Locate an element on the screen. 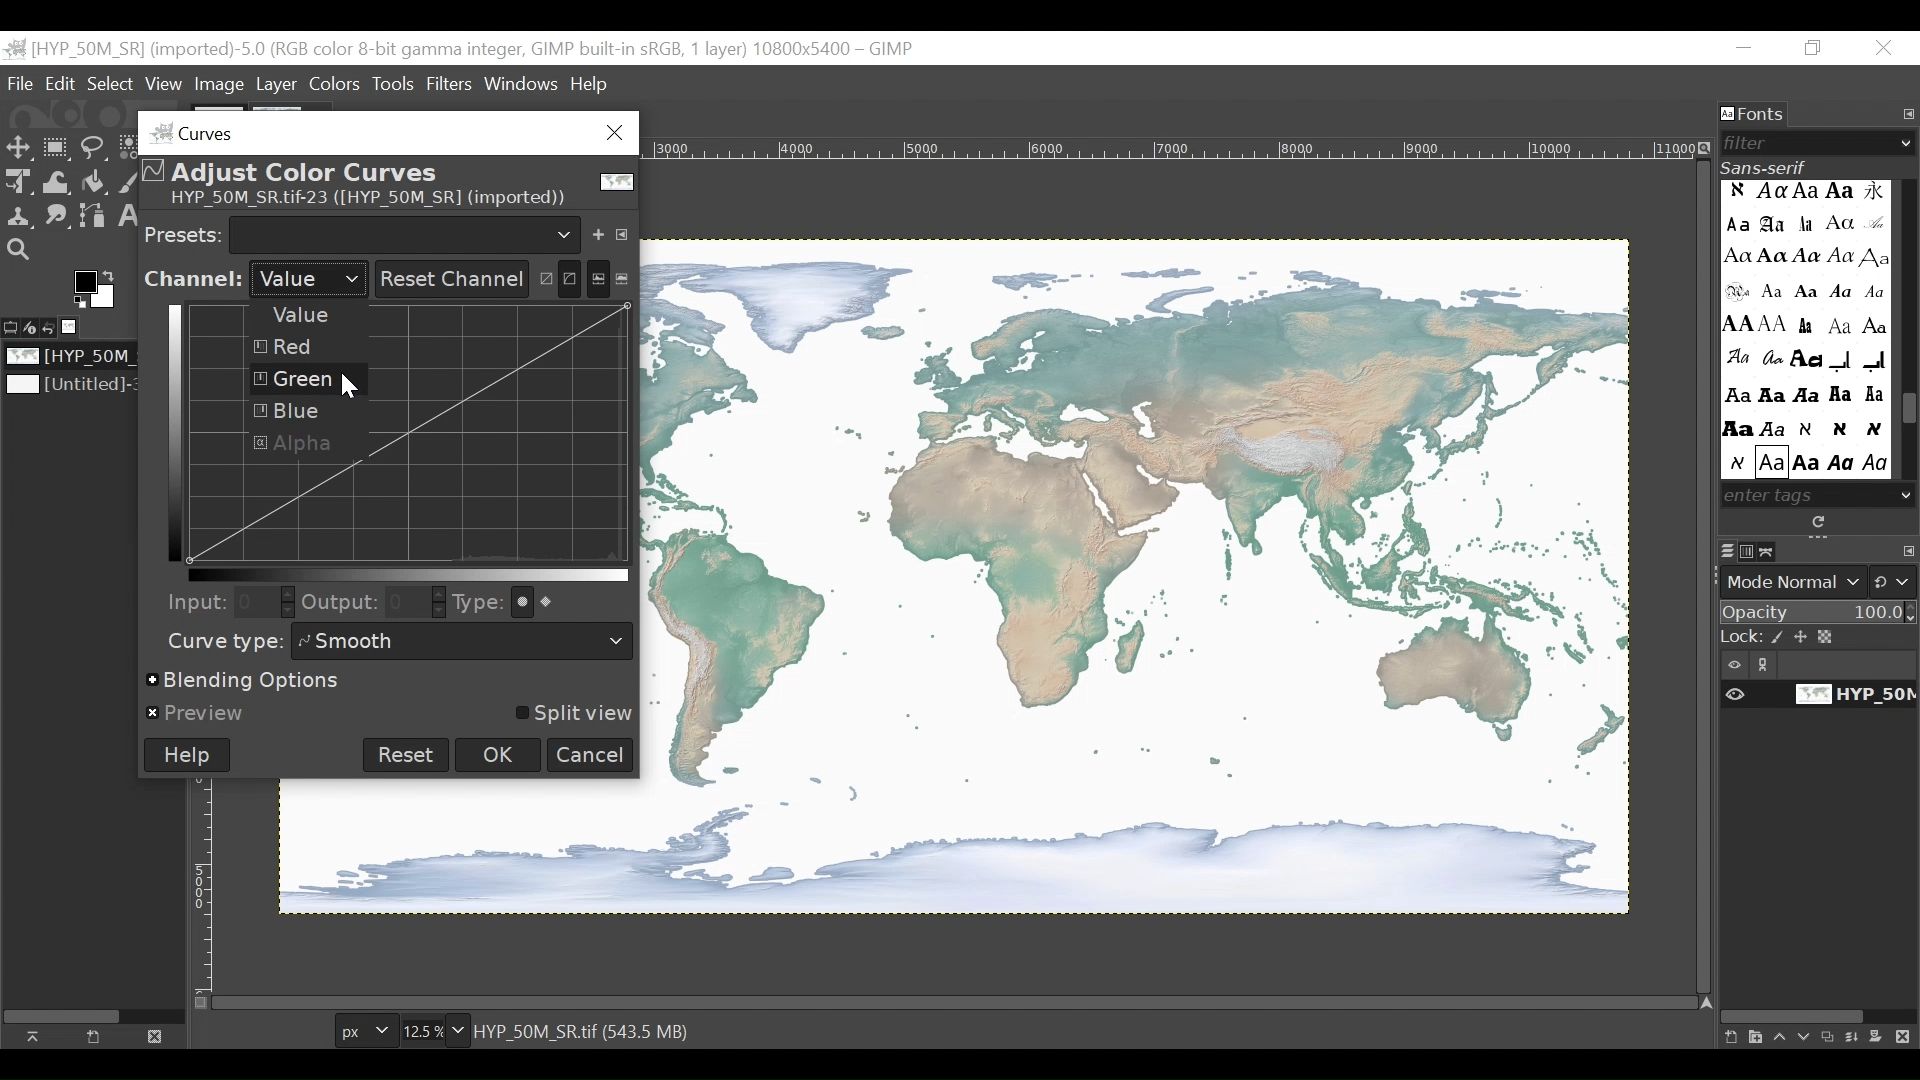 This screenshot has height=1080, width=1920. Paths Tool is located at coordinates (94, 218).